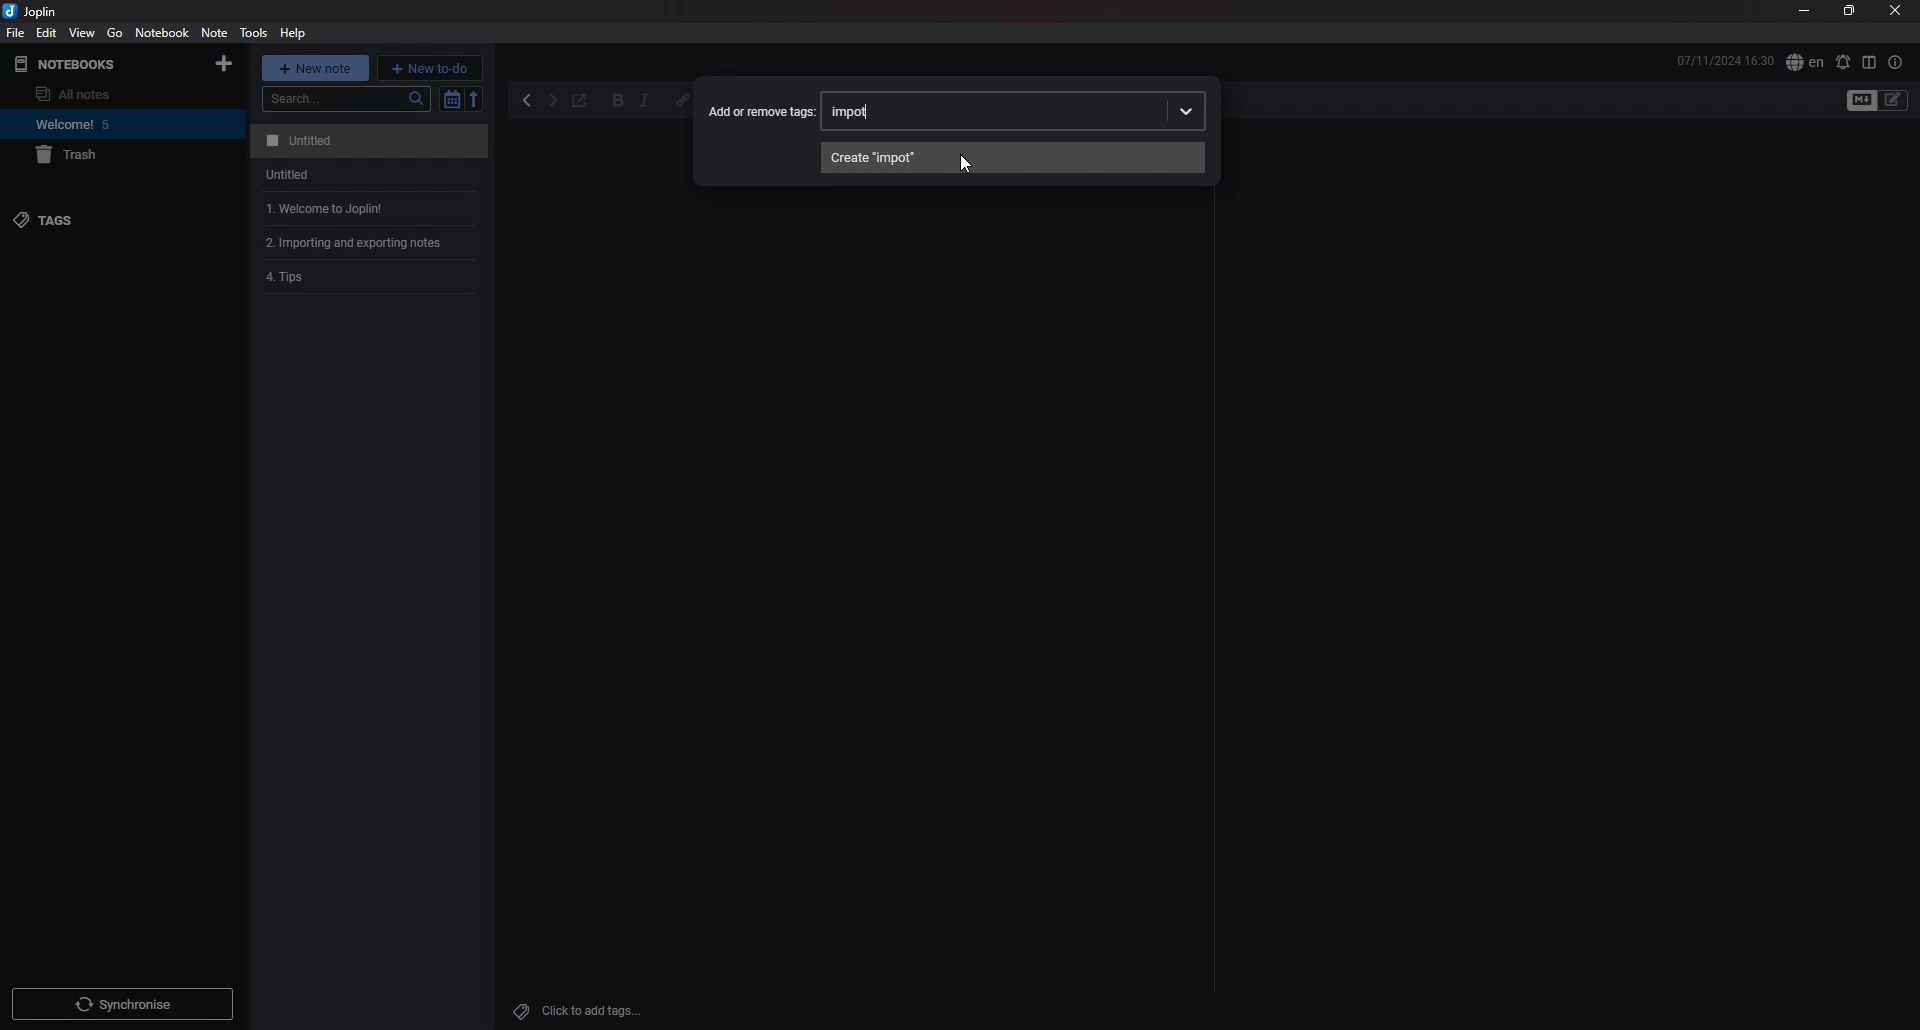  Describe the element at coordinates (96, 94) in the screenshot. I see `all notes` at that location.